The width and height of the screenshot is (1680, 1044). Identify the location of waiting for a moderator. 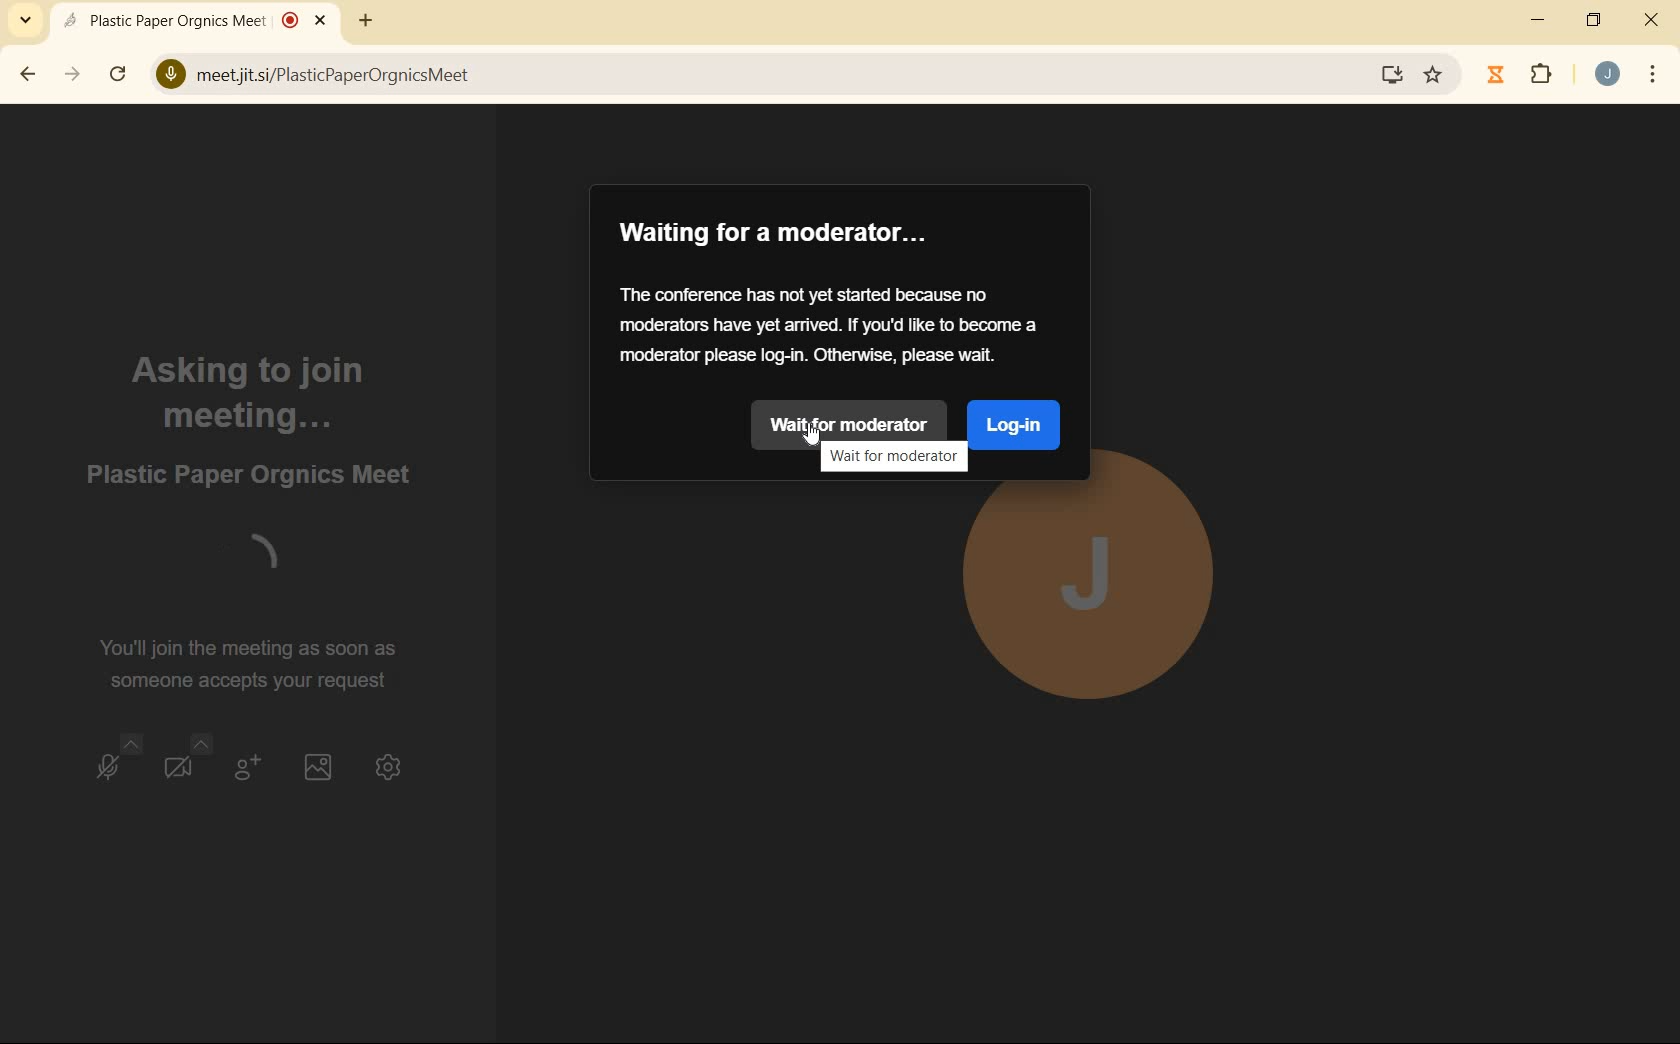
(778, 233).